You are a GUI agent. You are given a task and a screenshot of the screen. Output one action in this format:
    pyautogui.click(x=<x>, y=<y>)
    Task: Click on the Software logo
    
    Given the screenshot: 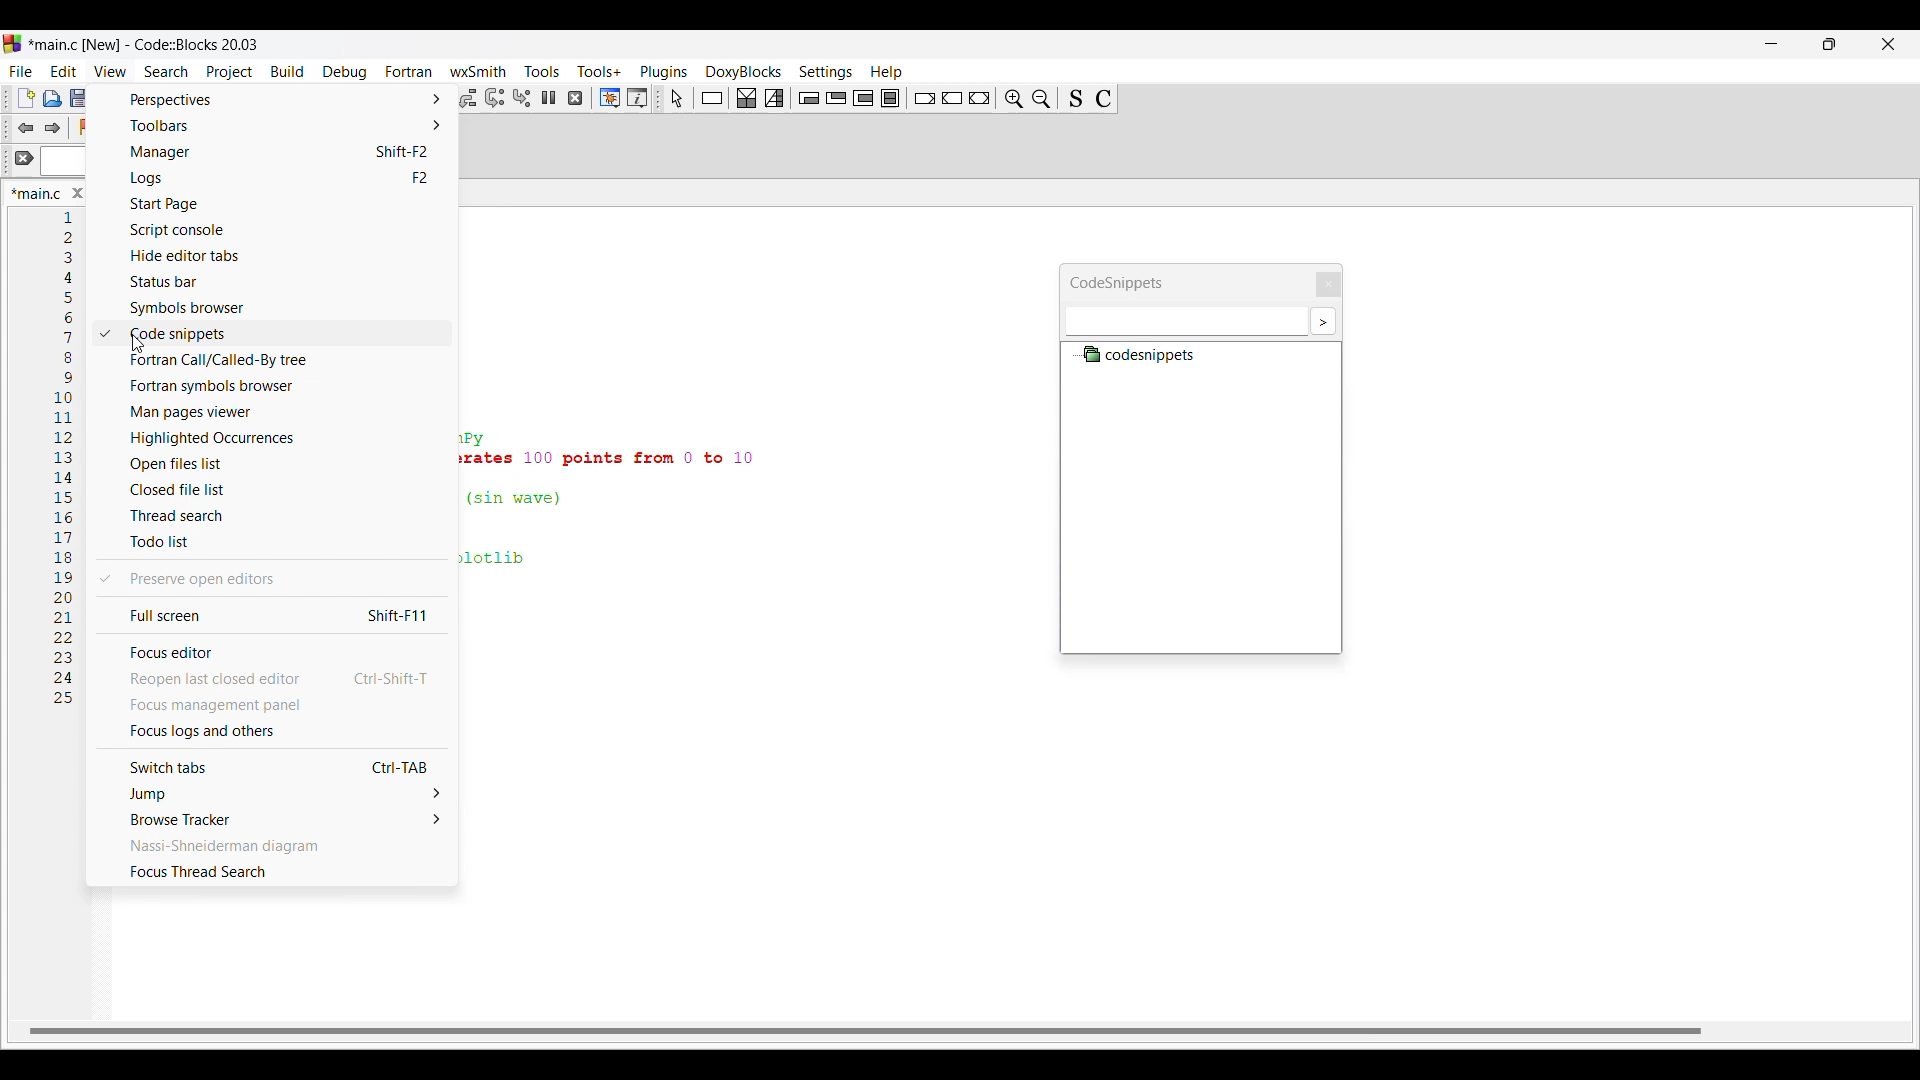 What is the action you would take?
    pyautogui.click(x=12, y=43)
    